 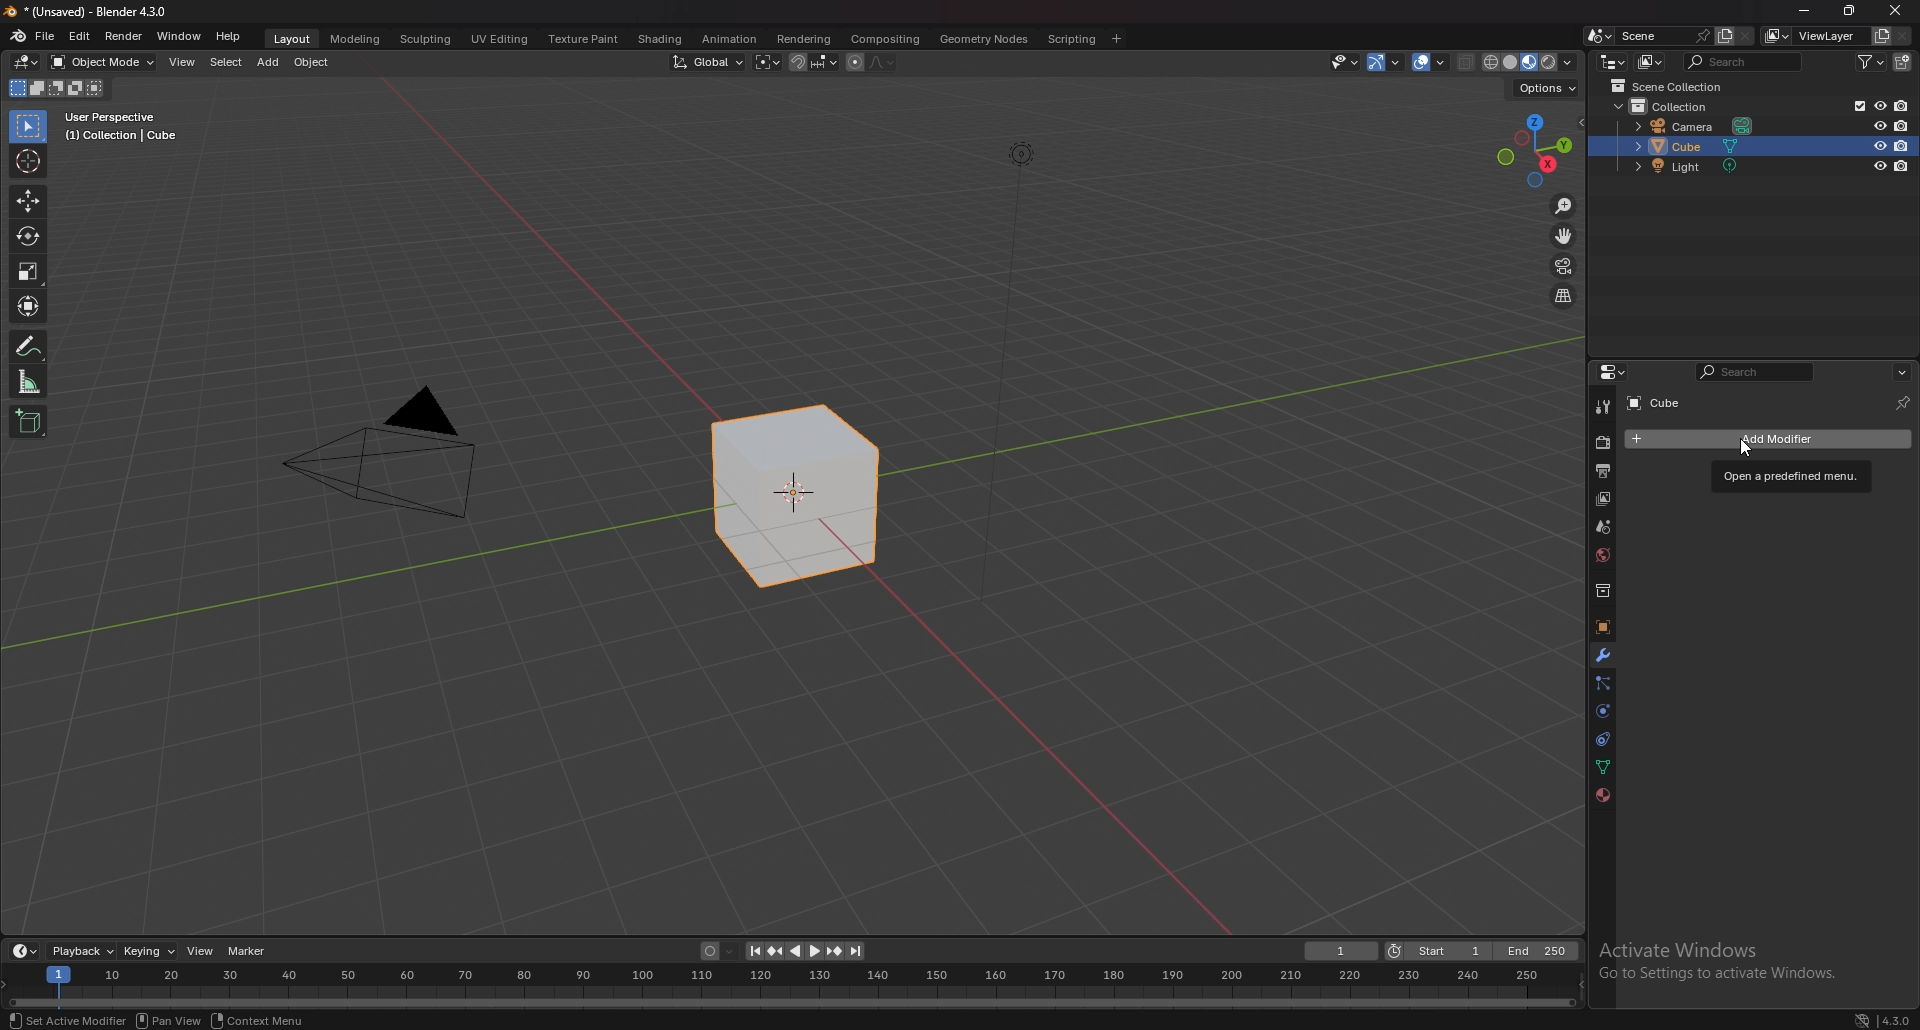 I want to click on disable in renders, so click(x=1902, y=126).